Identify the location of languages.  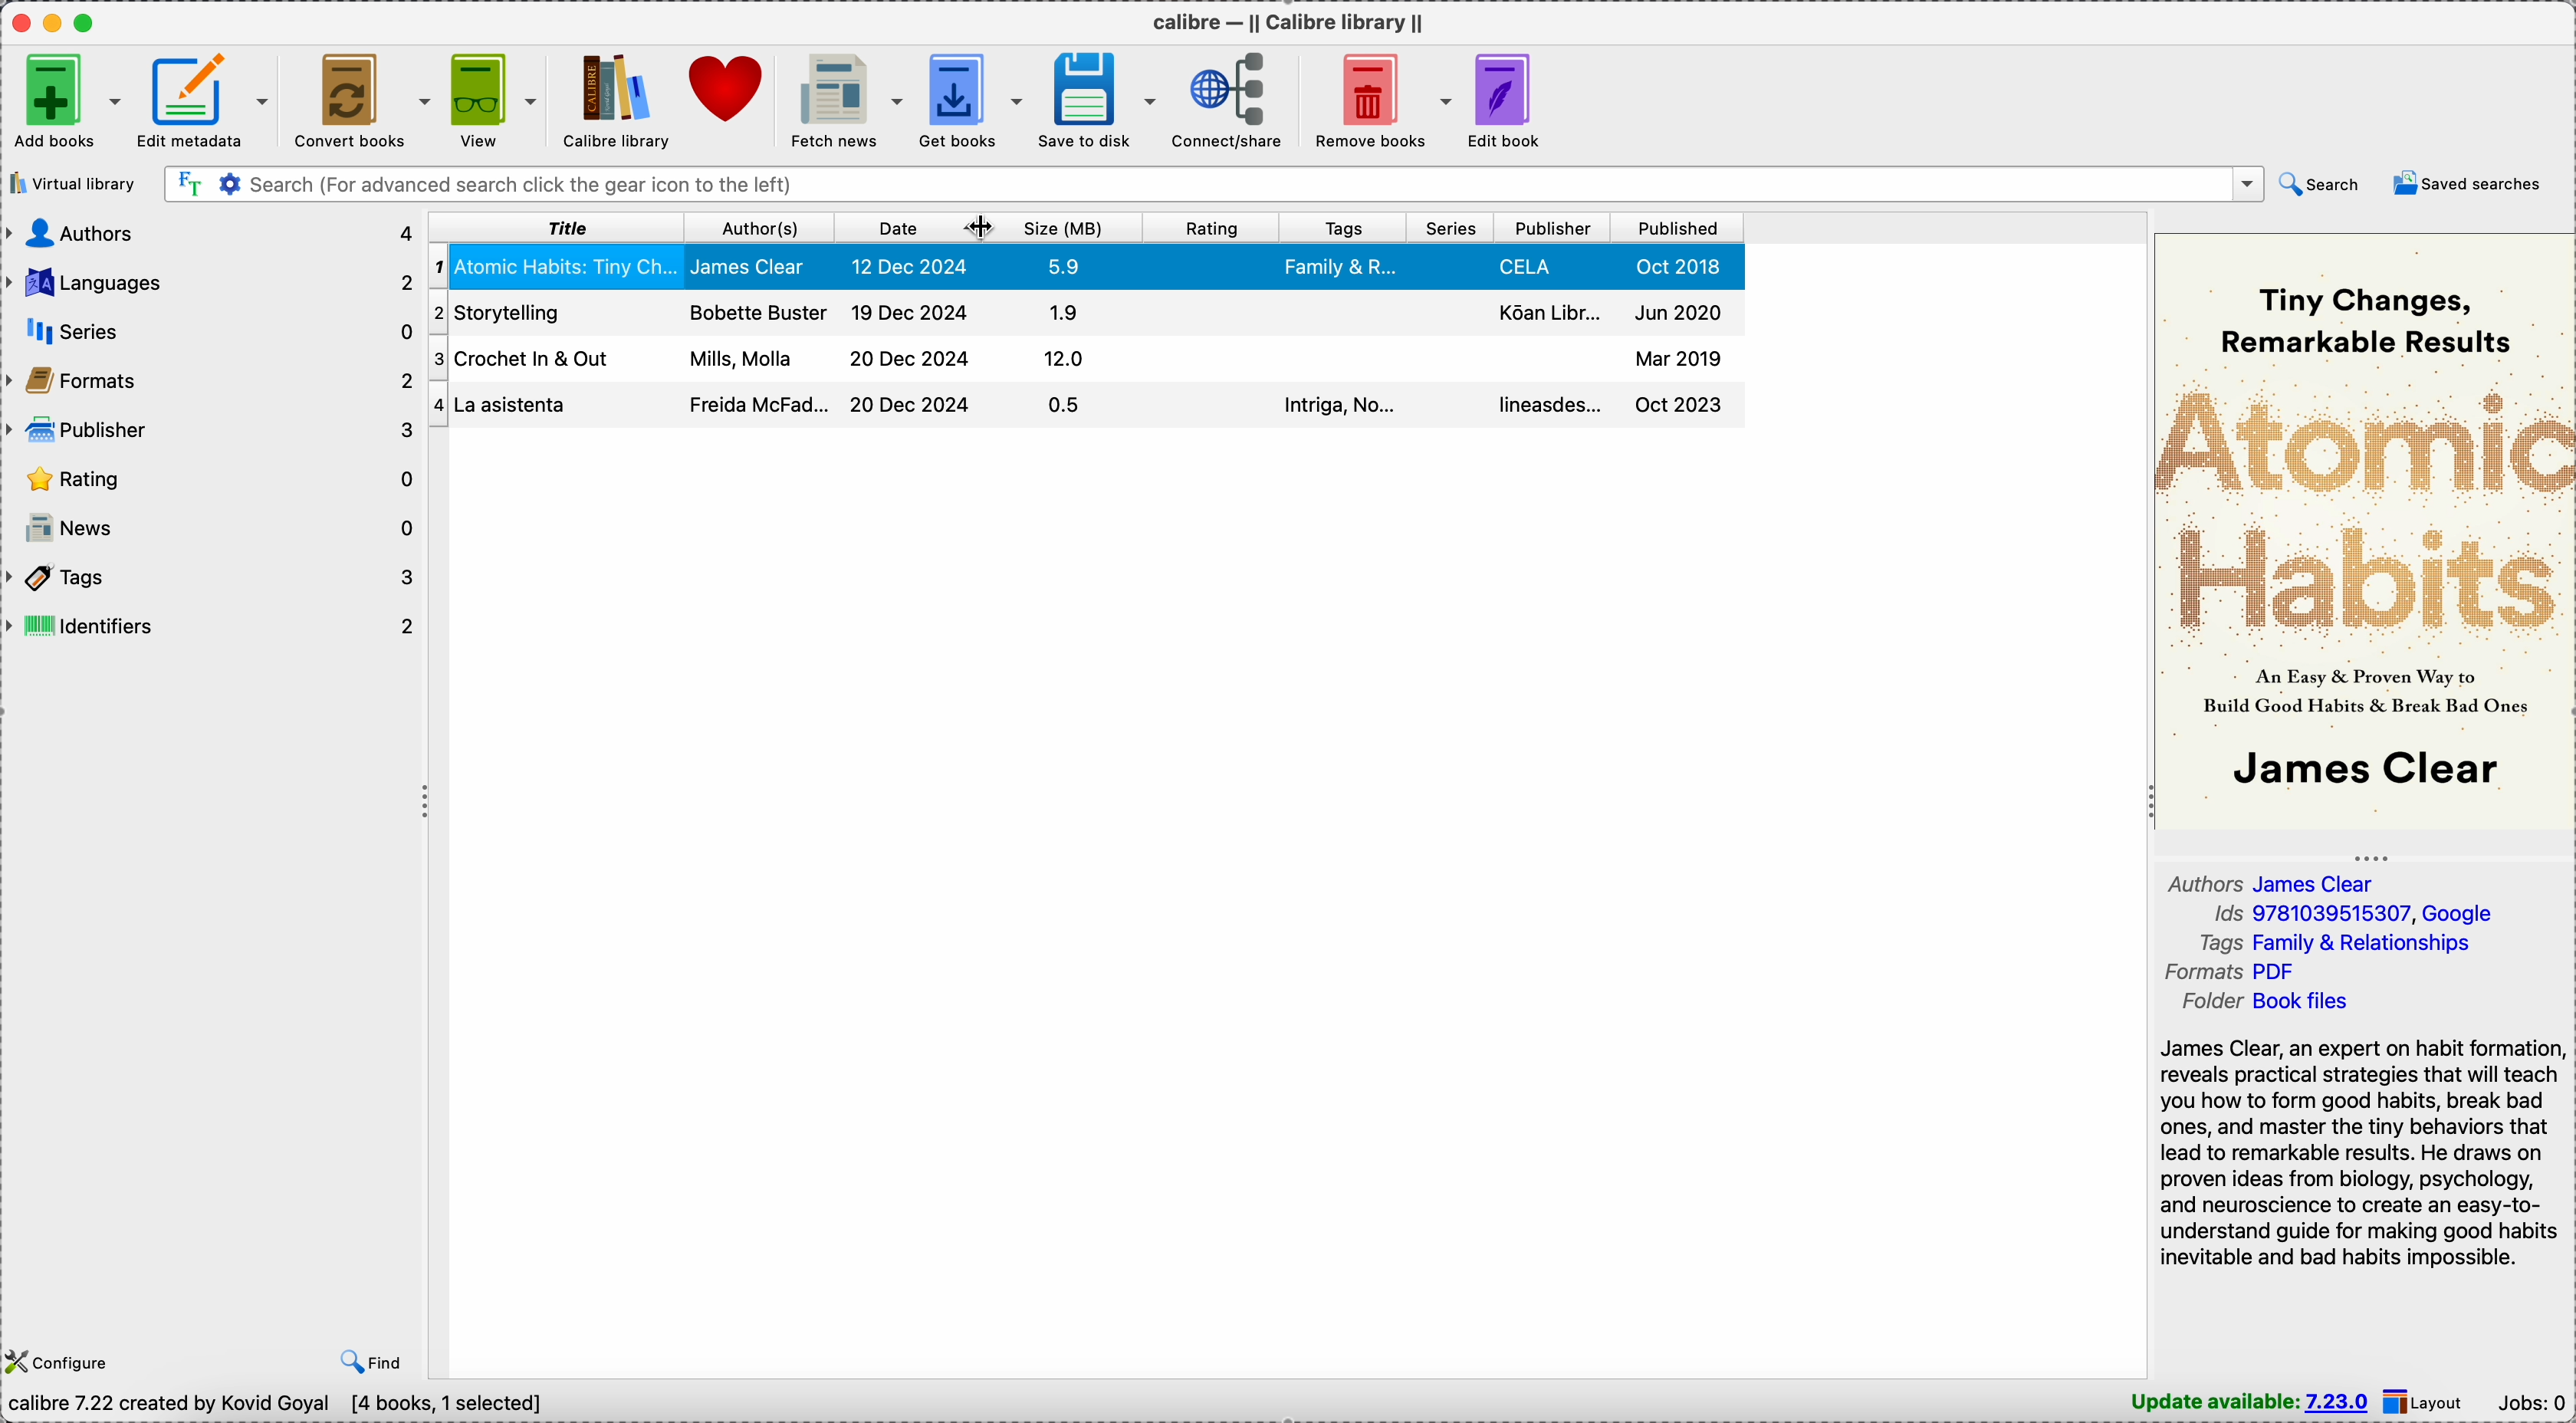
(213, 279).